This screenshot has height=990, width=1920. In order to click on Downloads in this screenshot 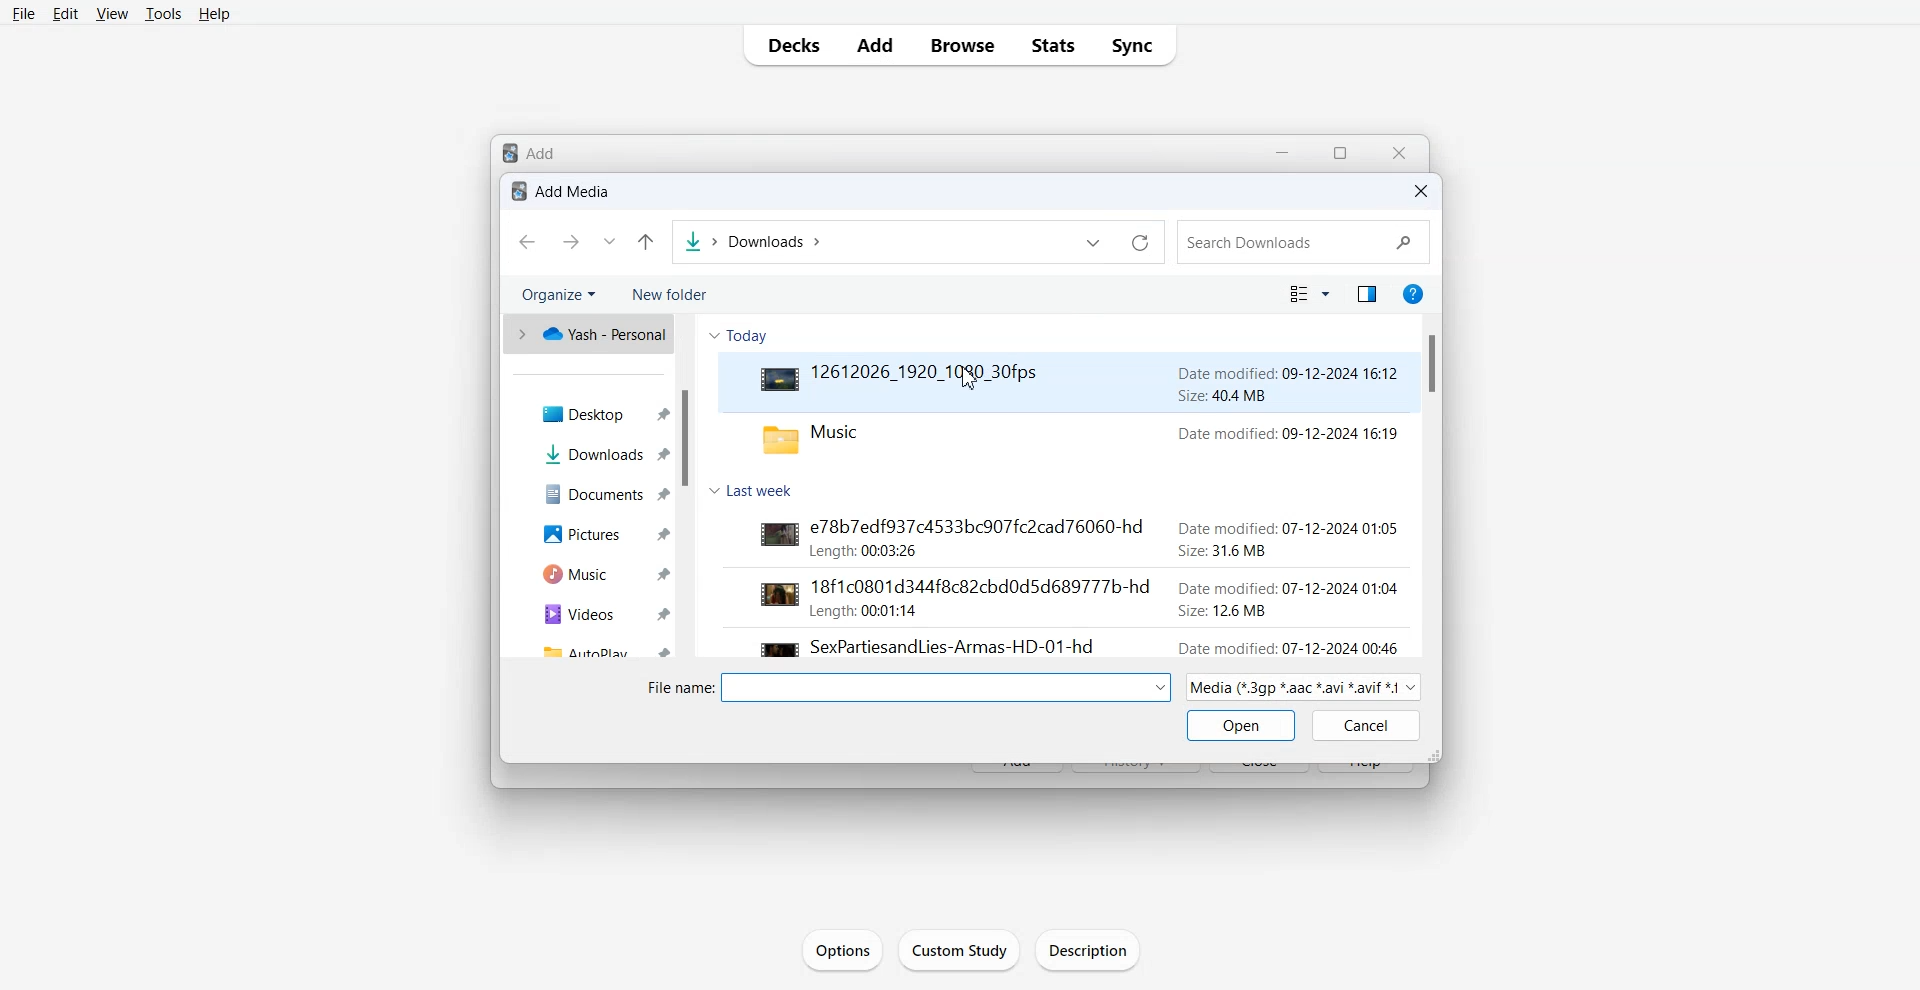, I will do `click(598, 454)`.